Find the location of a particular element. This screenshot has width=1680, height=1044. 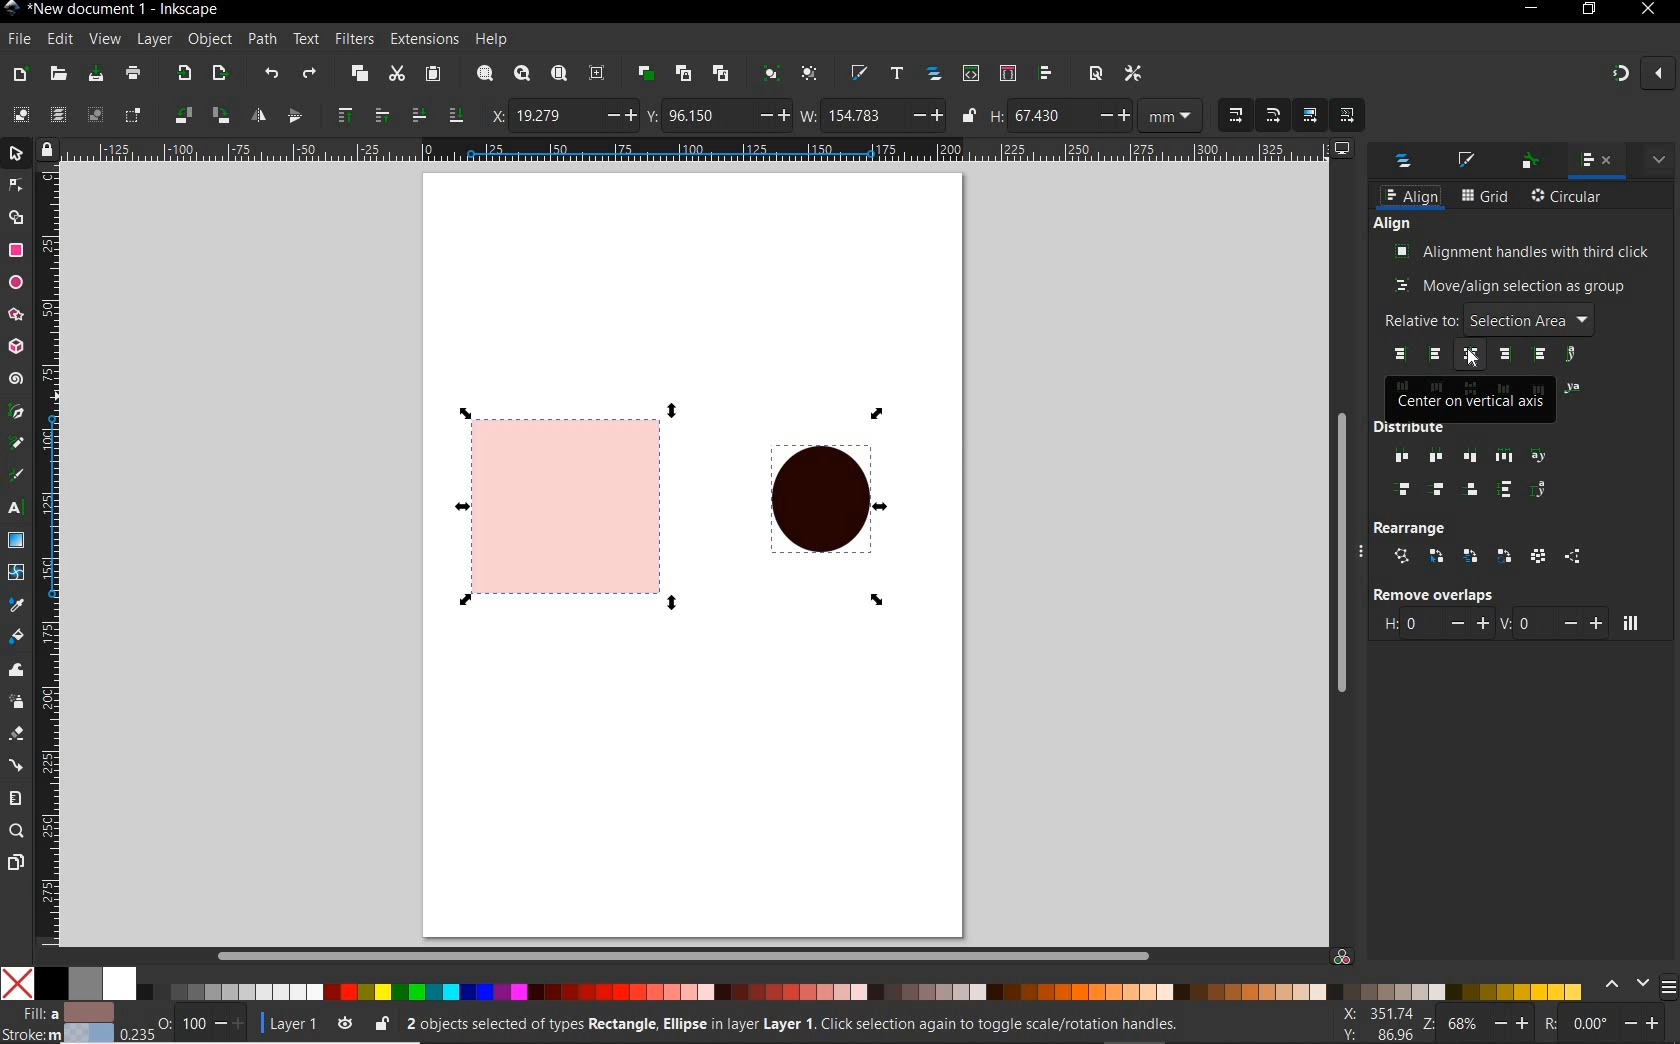

ruler is located at coordinates (706, 149).